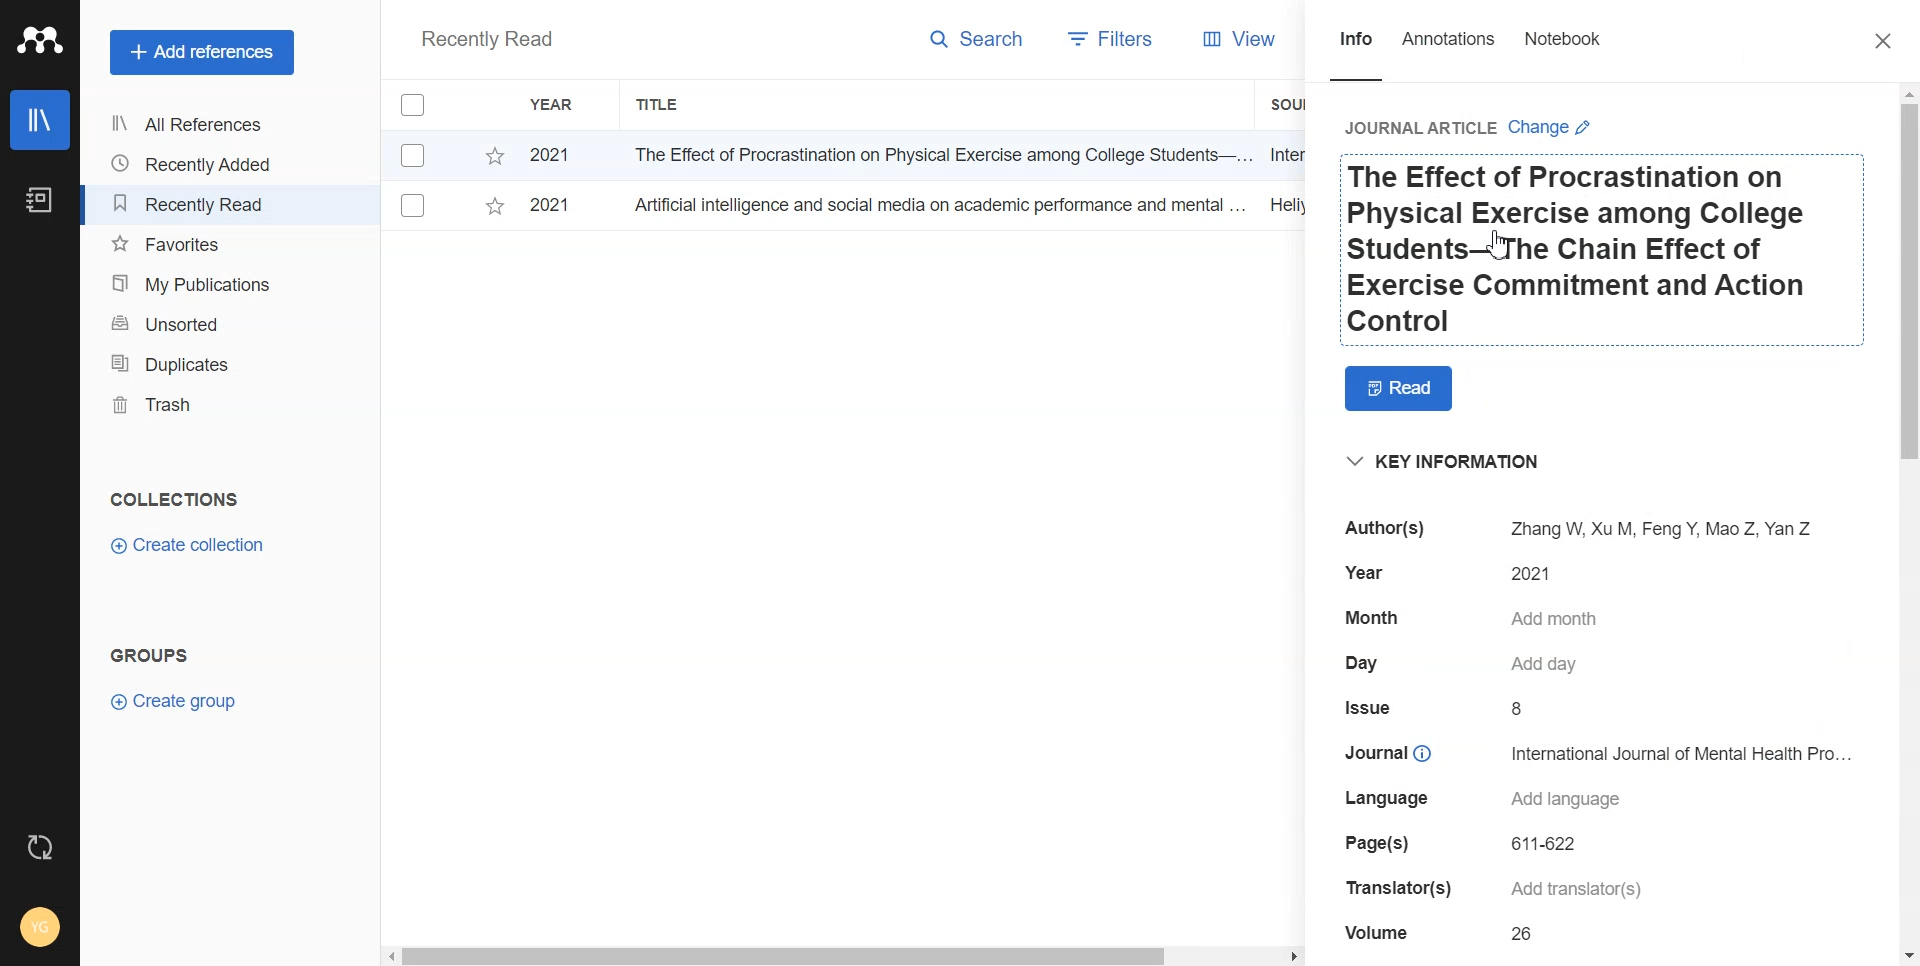 The height and width of the screenshot is (966, 1920). What do you see at coordinates (40, 40) in the screenshot?
I see `Logo` at bounding box center [40, 40].